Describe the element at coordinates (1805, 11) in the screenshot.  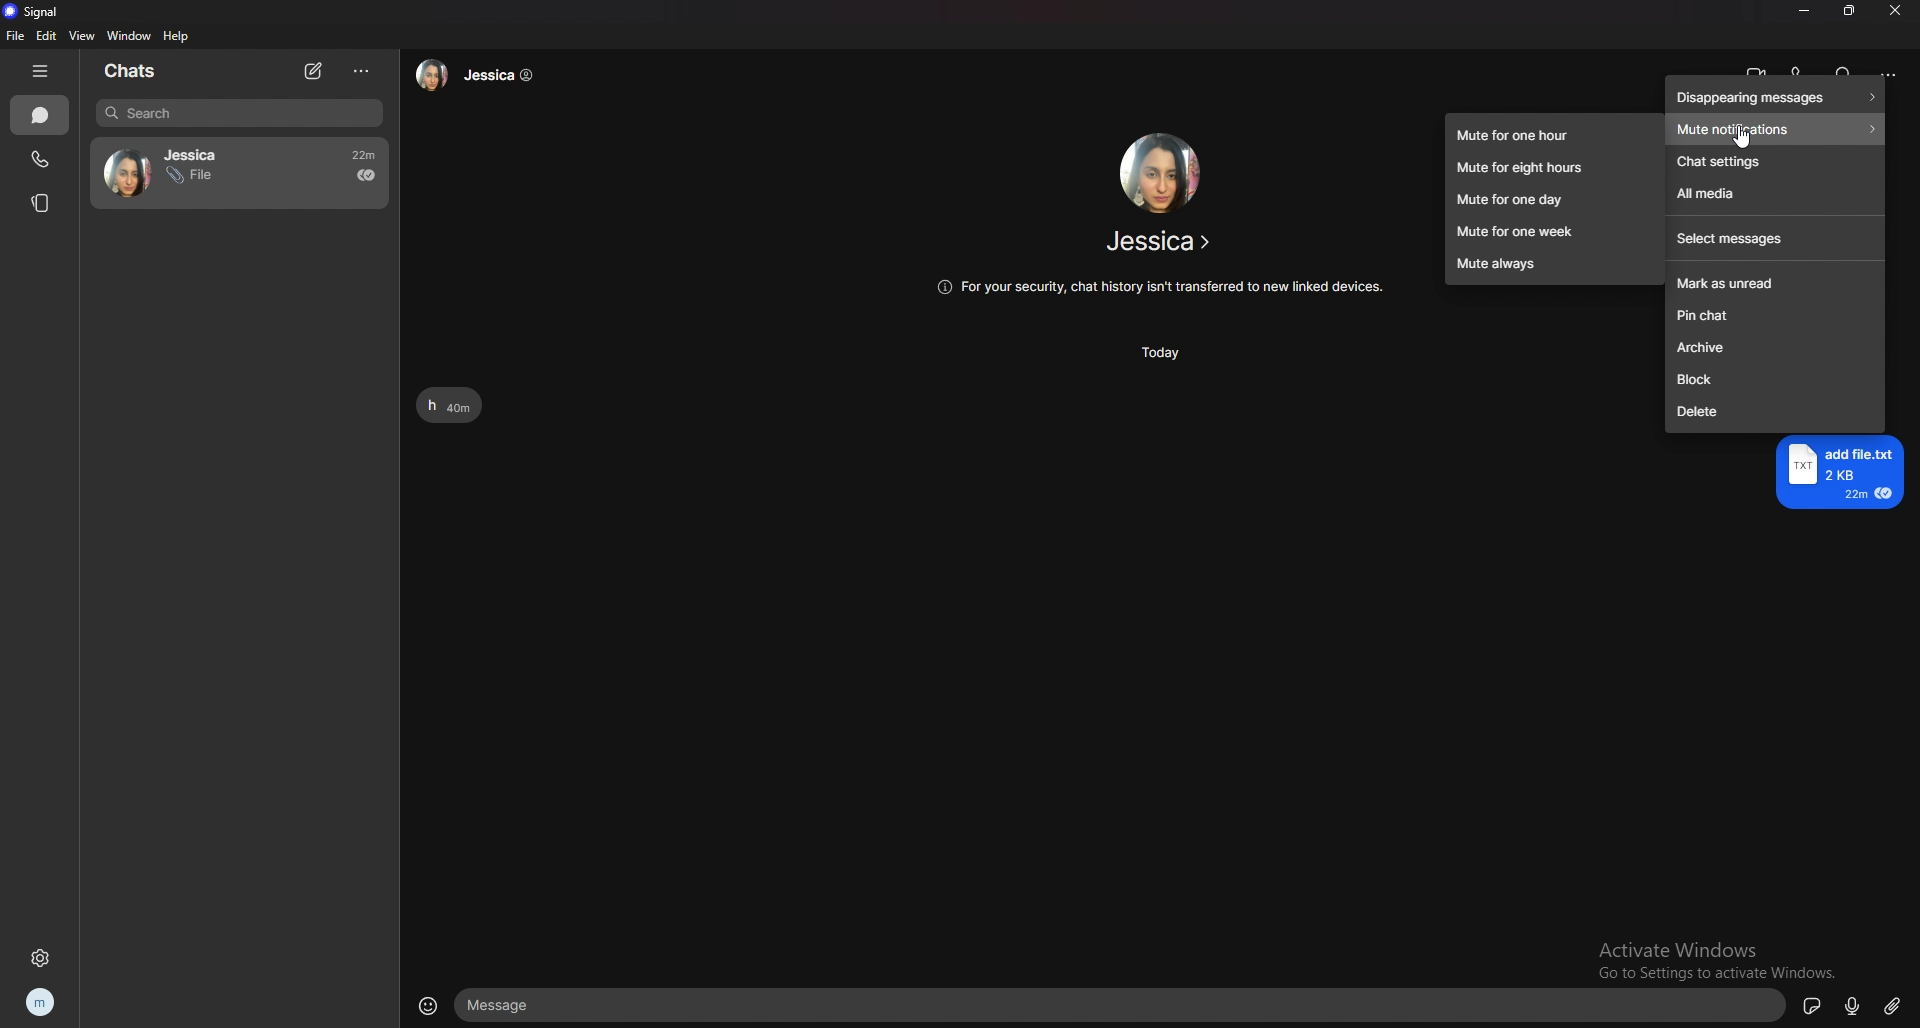
I see `minimize` at that location.